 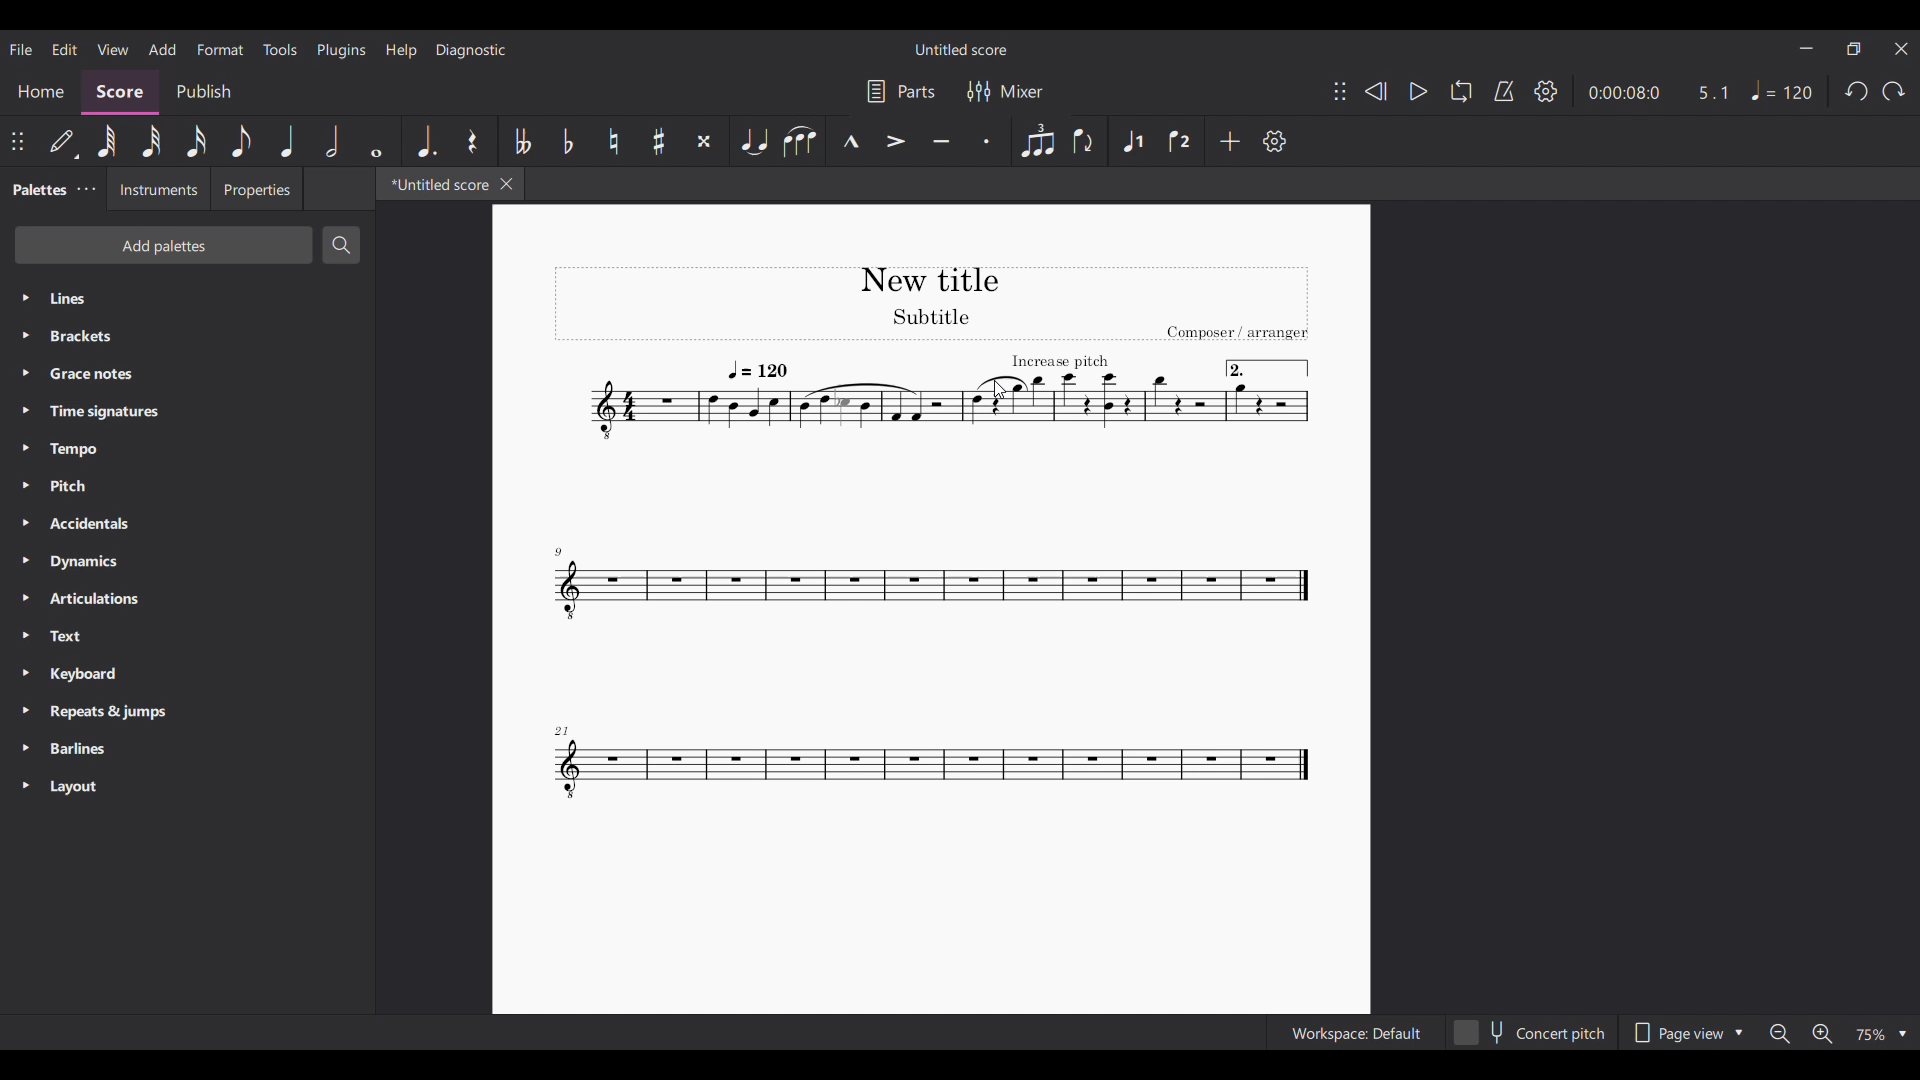 I want to click on Settings, so click(x=1275, y=141).